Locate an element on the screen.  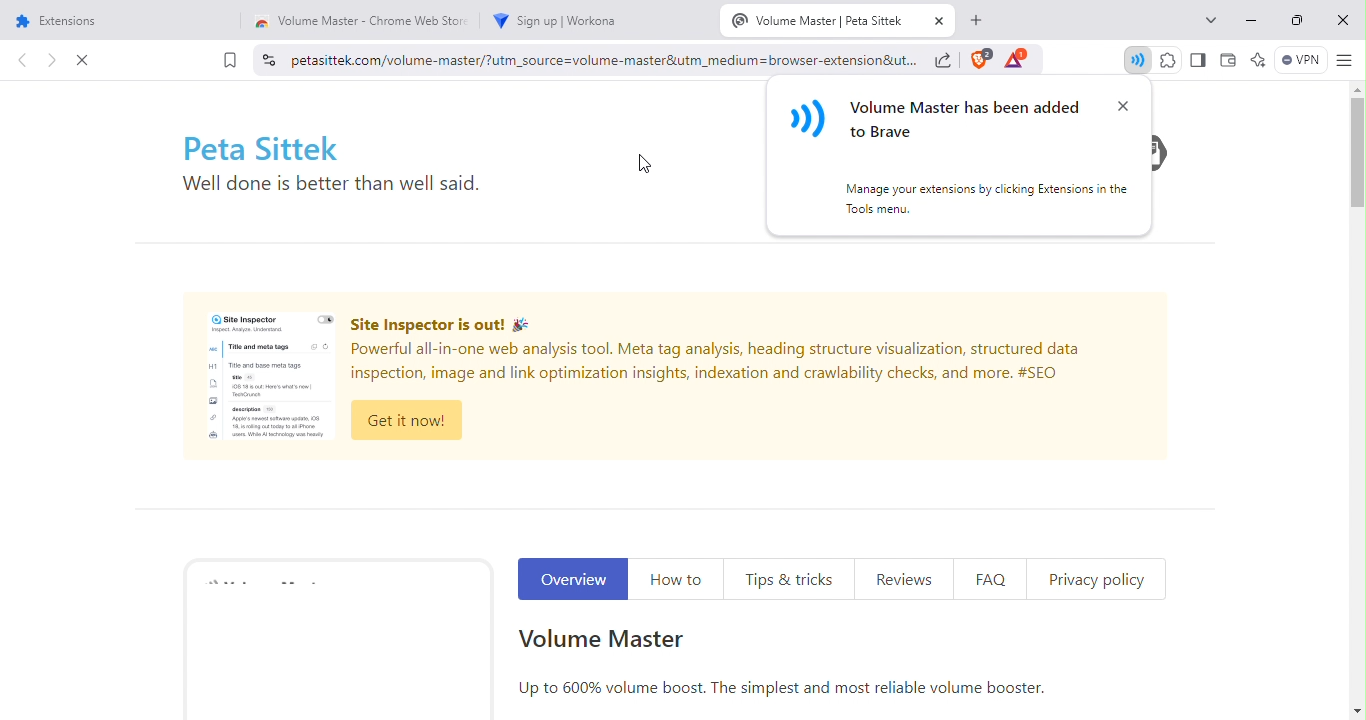
Privacy Policy is located at coordinates (1097, 577).